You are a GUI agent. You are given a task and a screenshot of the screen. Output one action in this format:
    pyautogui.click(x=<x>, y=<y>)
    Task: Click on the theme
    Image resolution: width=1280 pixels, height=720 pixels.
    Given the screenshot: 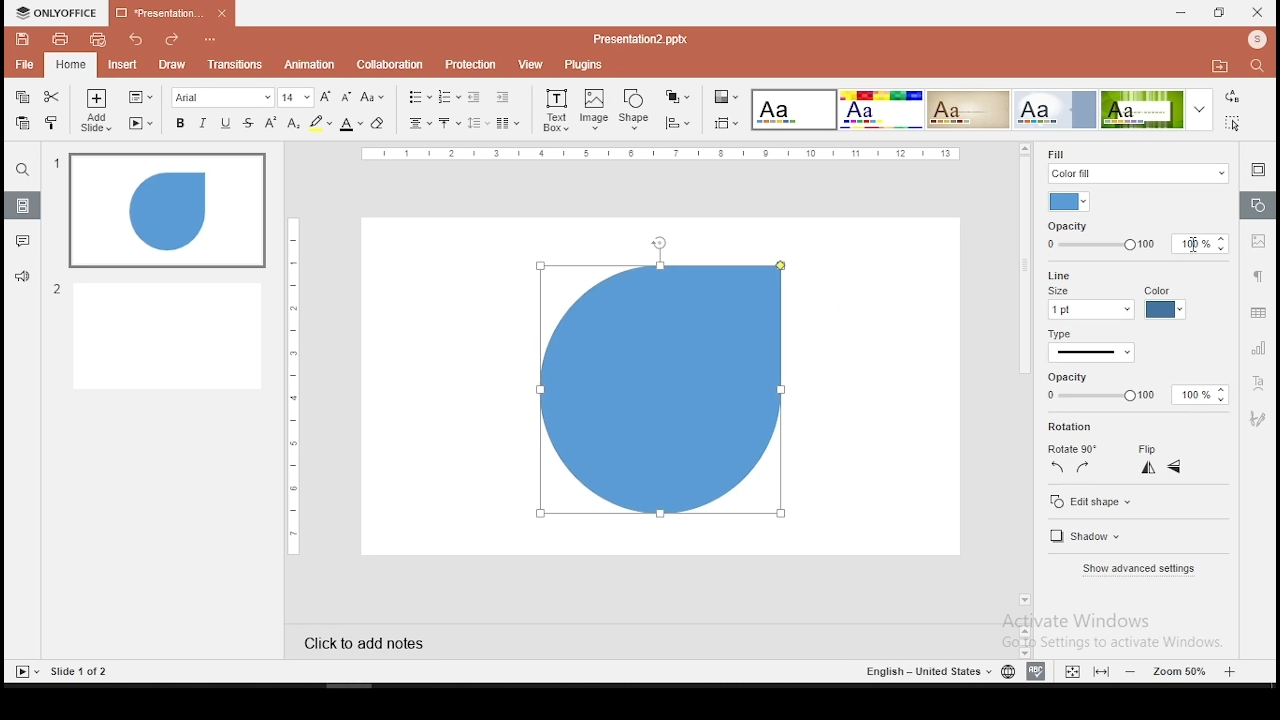 What is the action you would take?
    pyautogui.click(x=1155, y=110)
    